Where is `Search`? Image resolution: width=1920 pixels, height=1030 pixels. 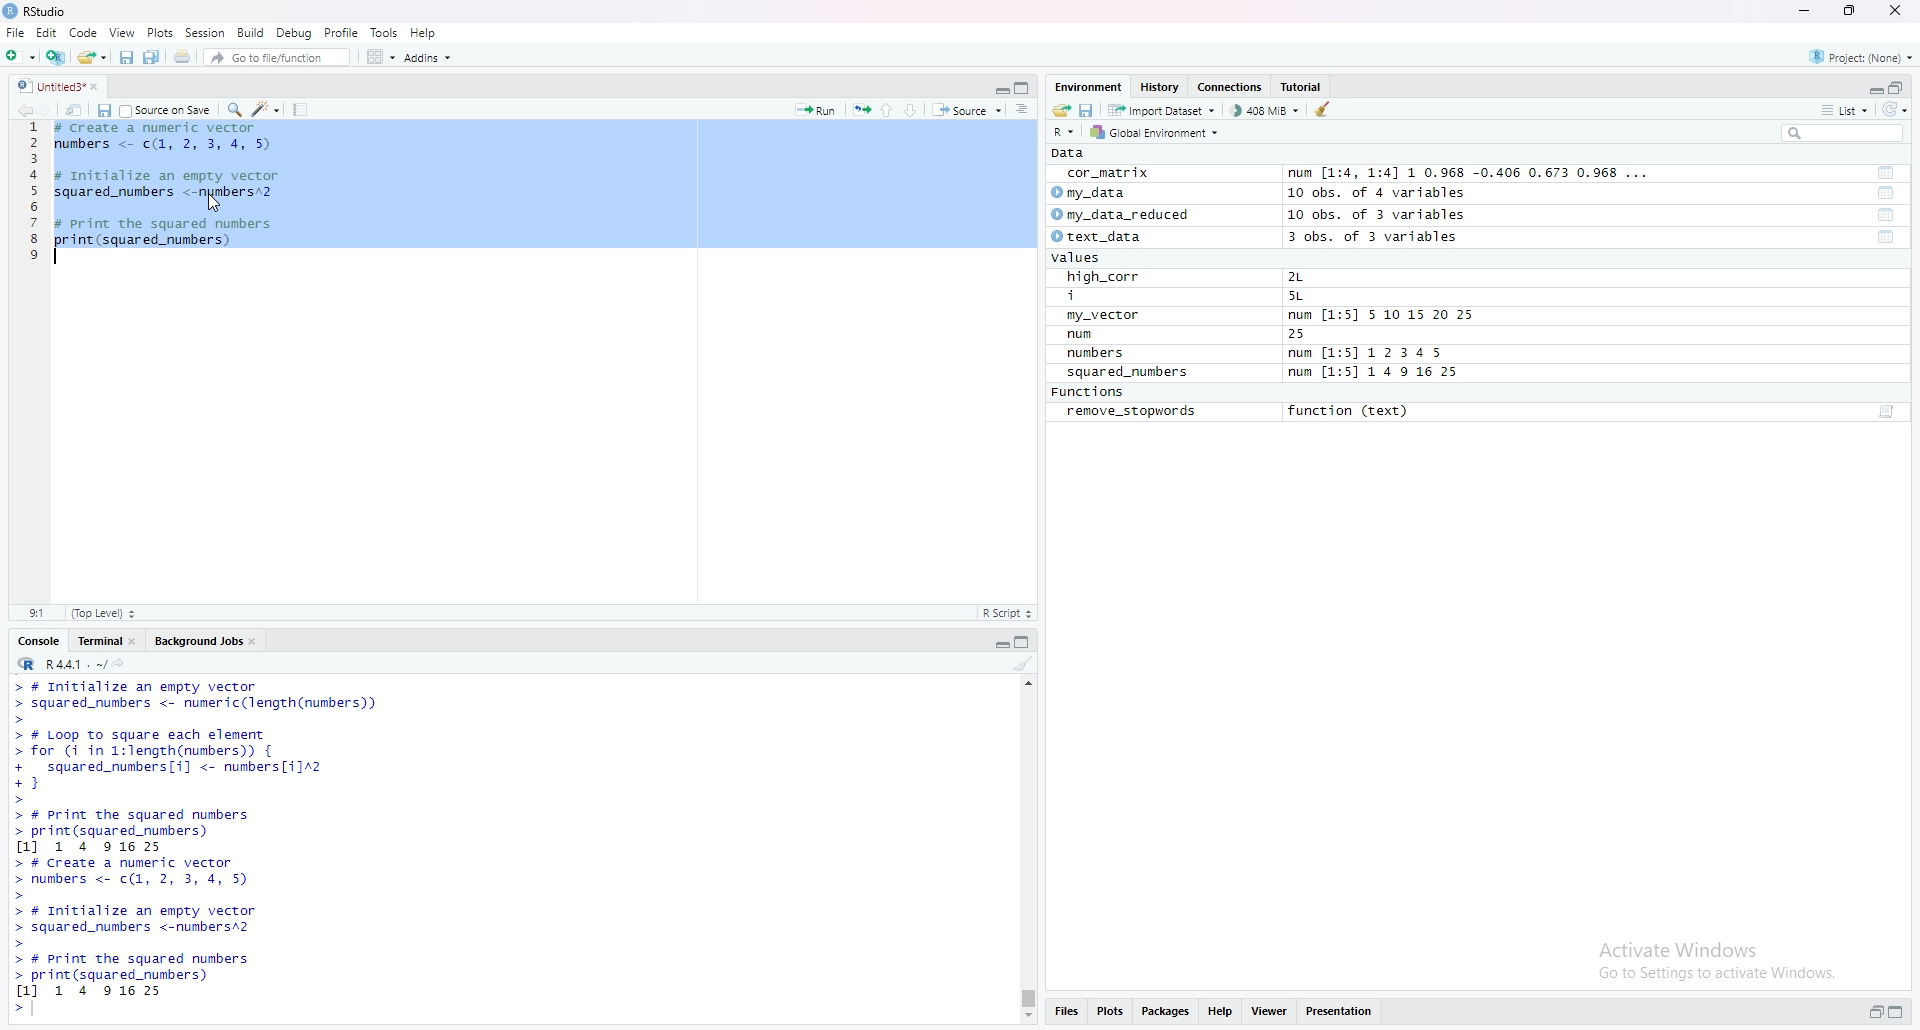
Search is located at coordinates (1843, 133).